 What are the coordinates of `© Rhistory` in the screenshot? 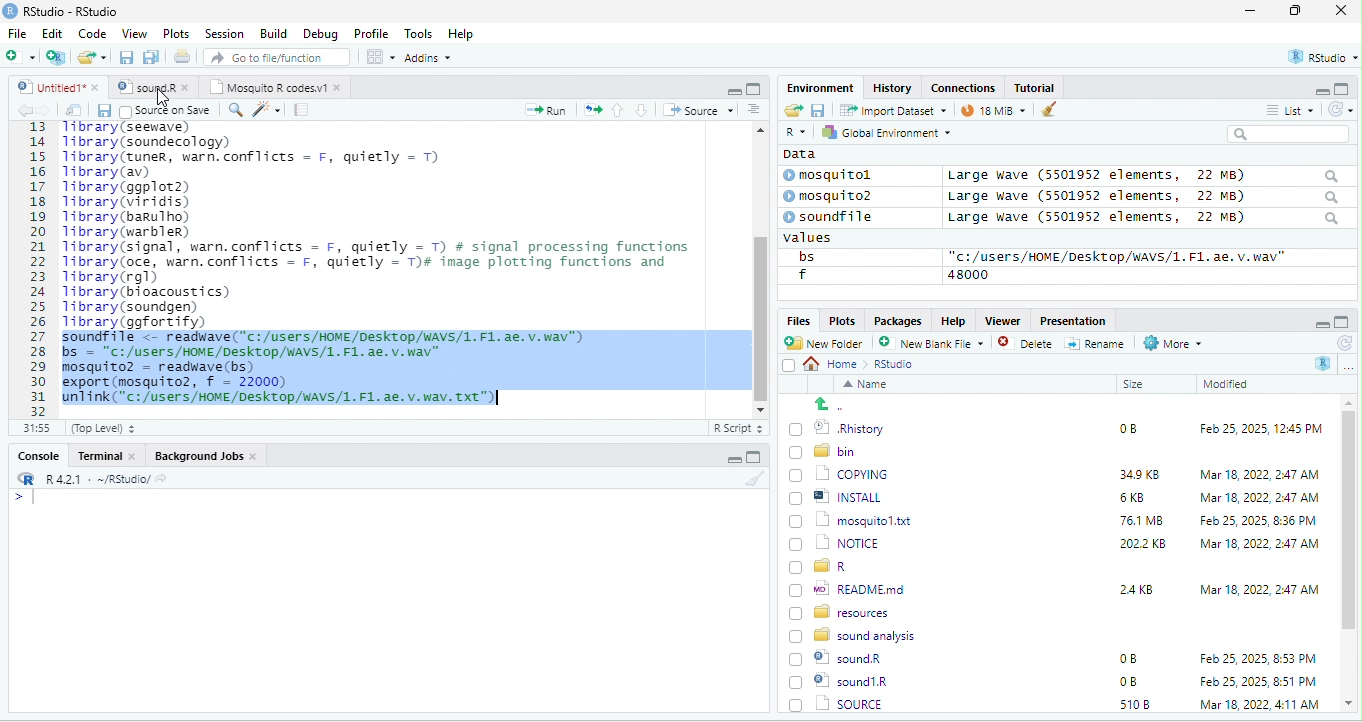 It's located at (838, 426).